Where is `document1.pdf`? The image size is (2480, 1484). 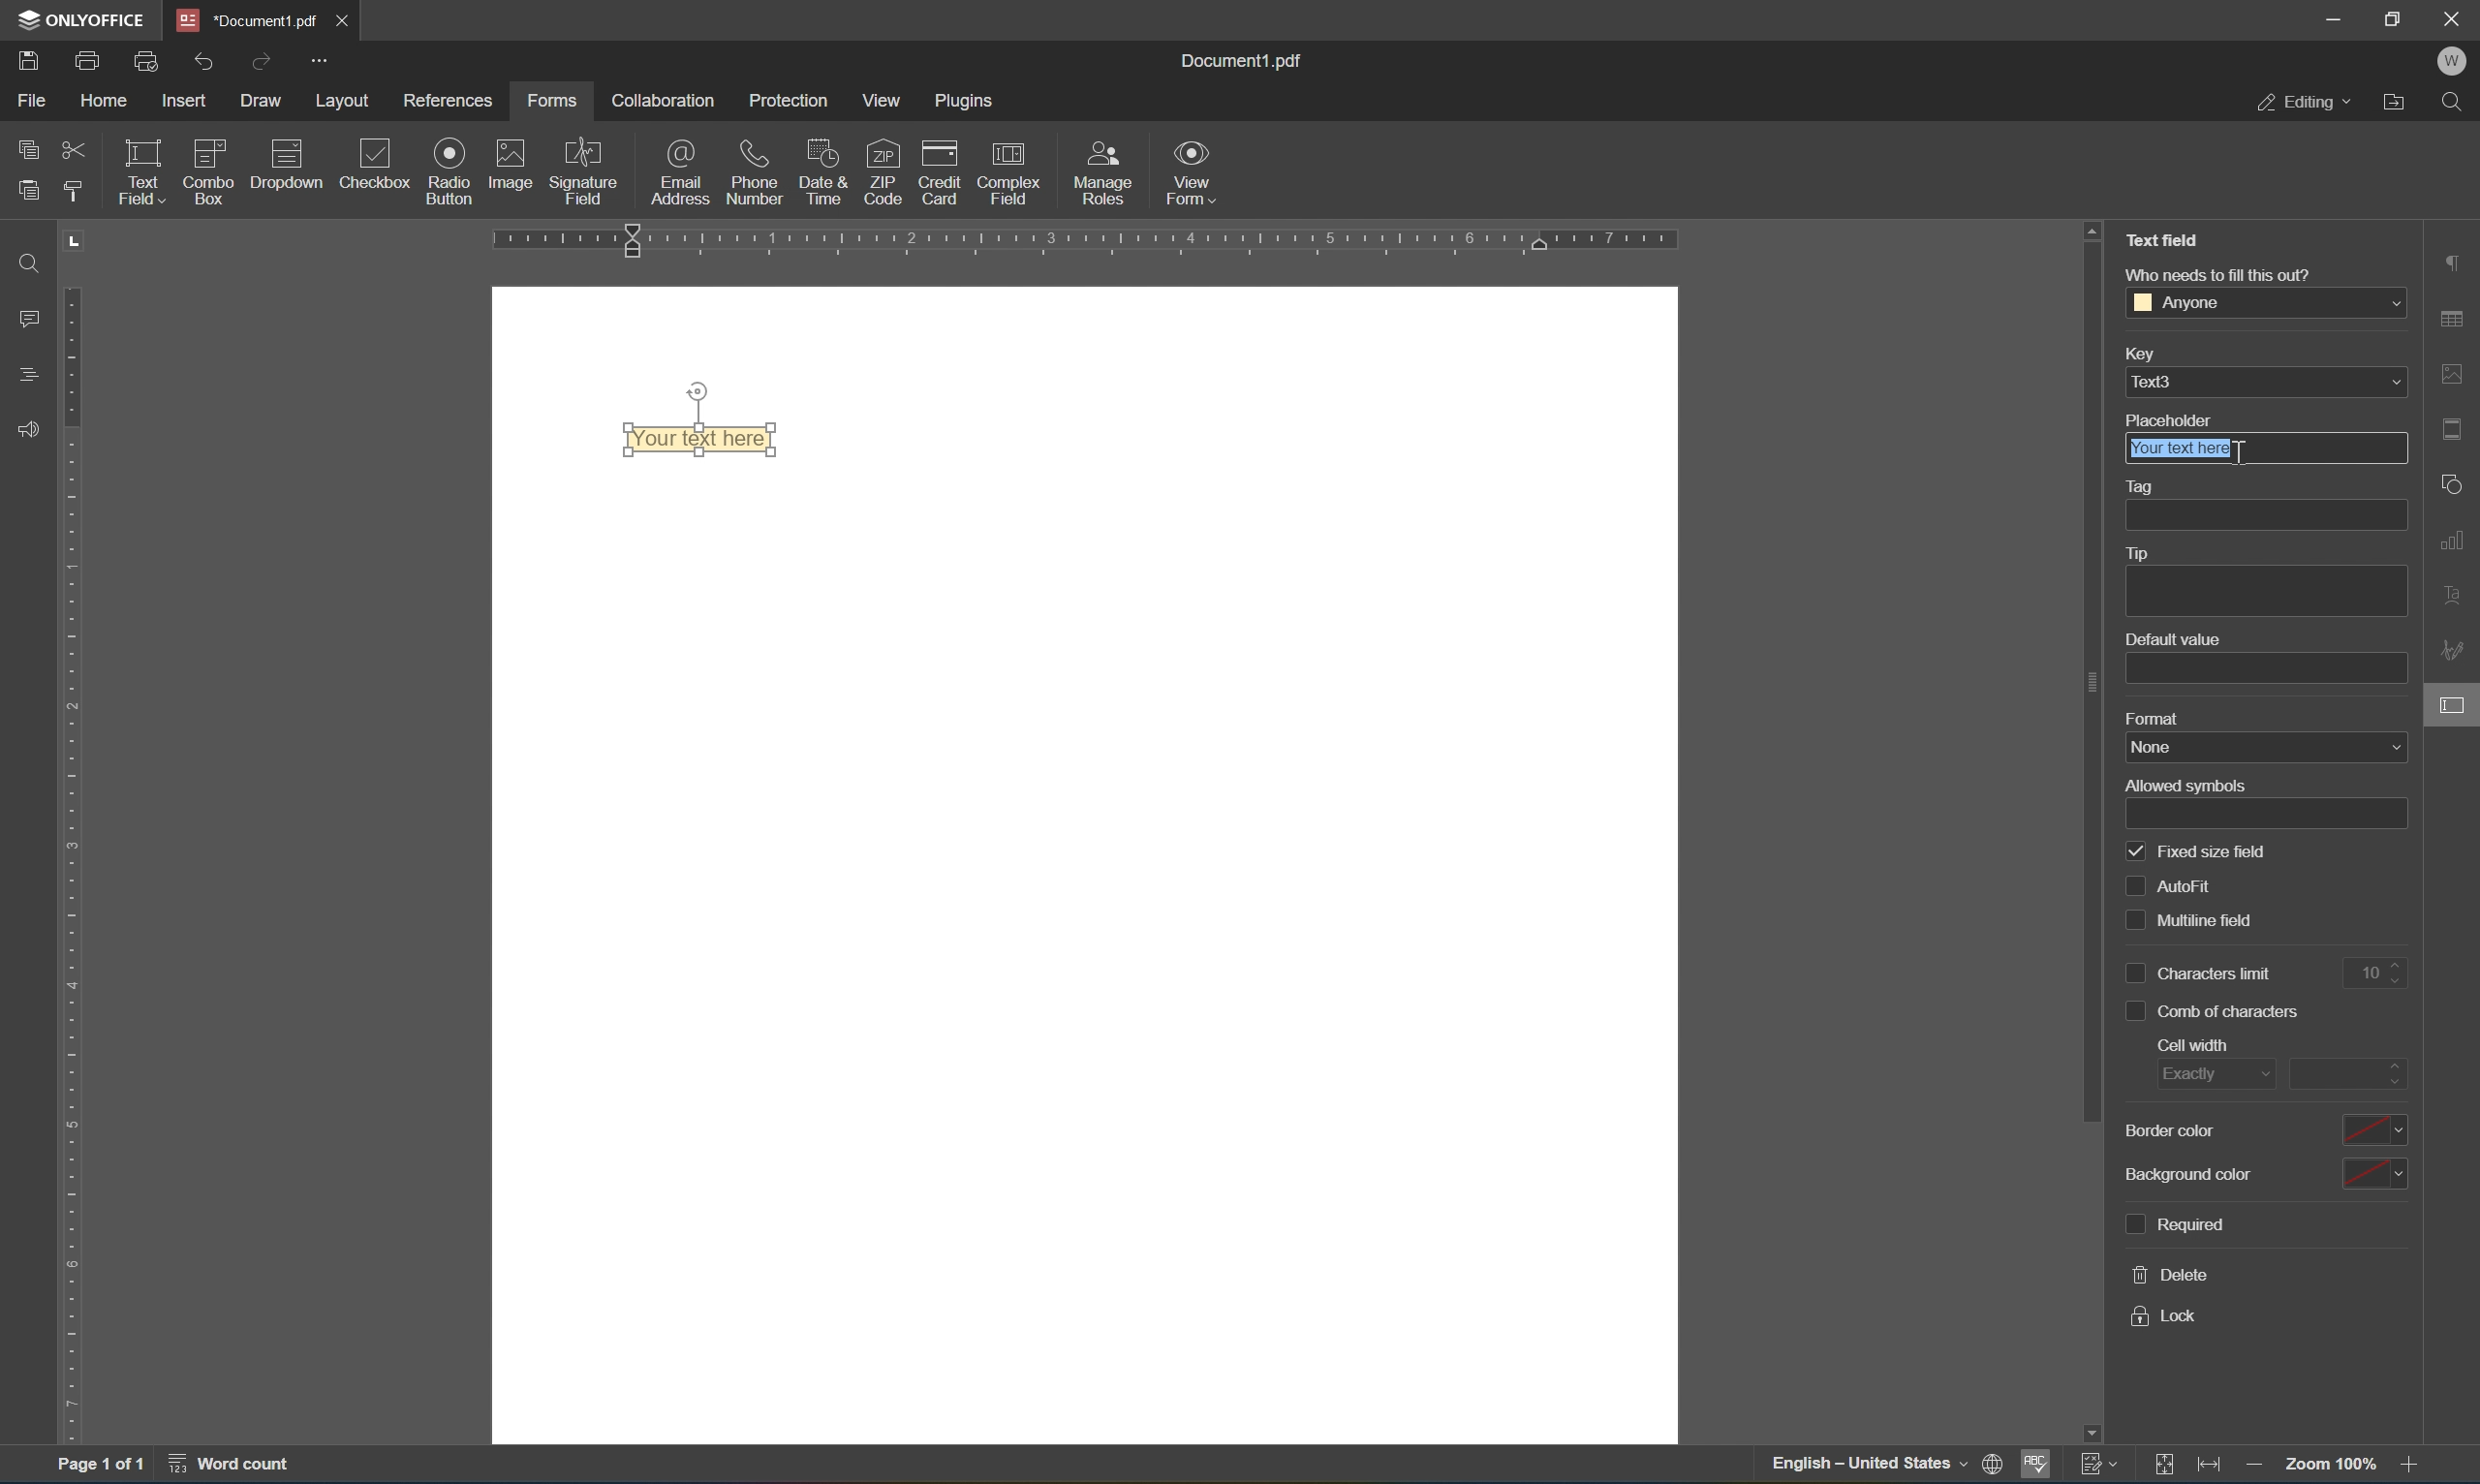 document1.pdf is located at coordinates (1240, 64).